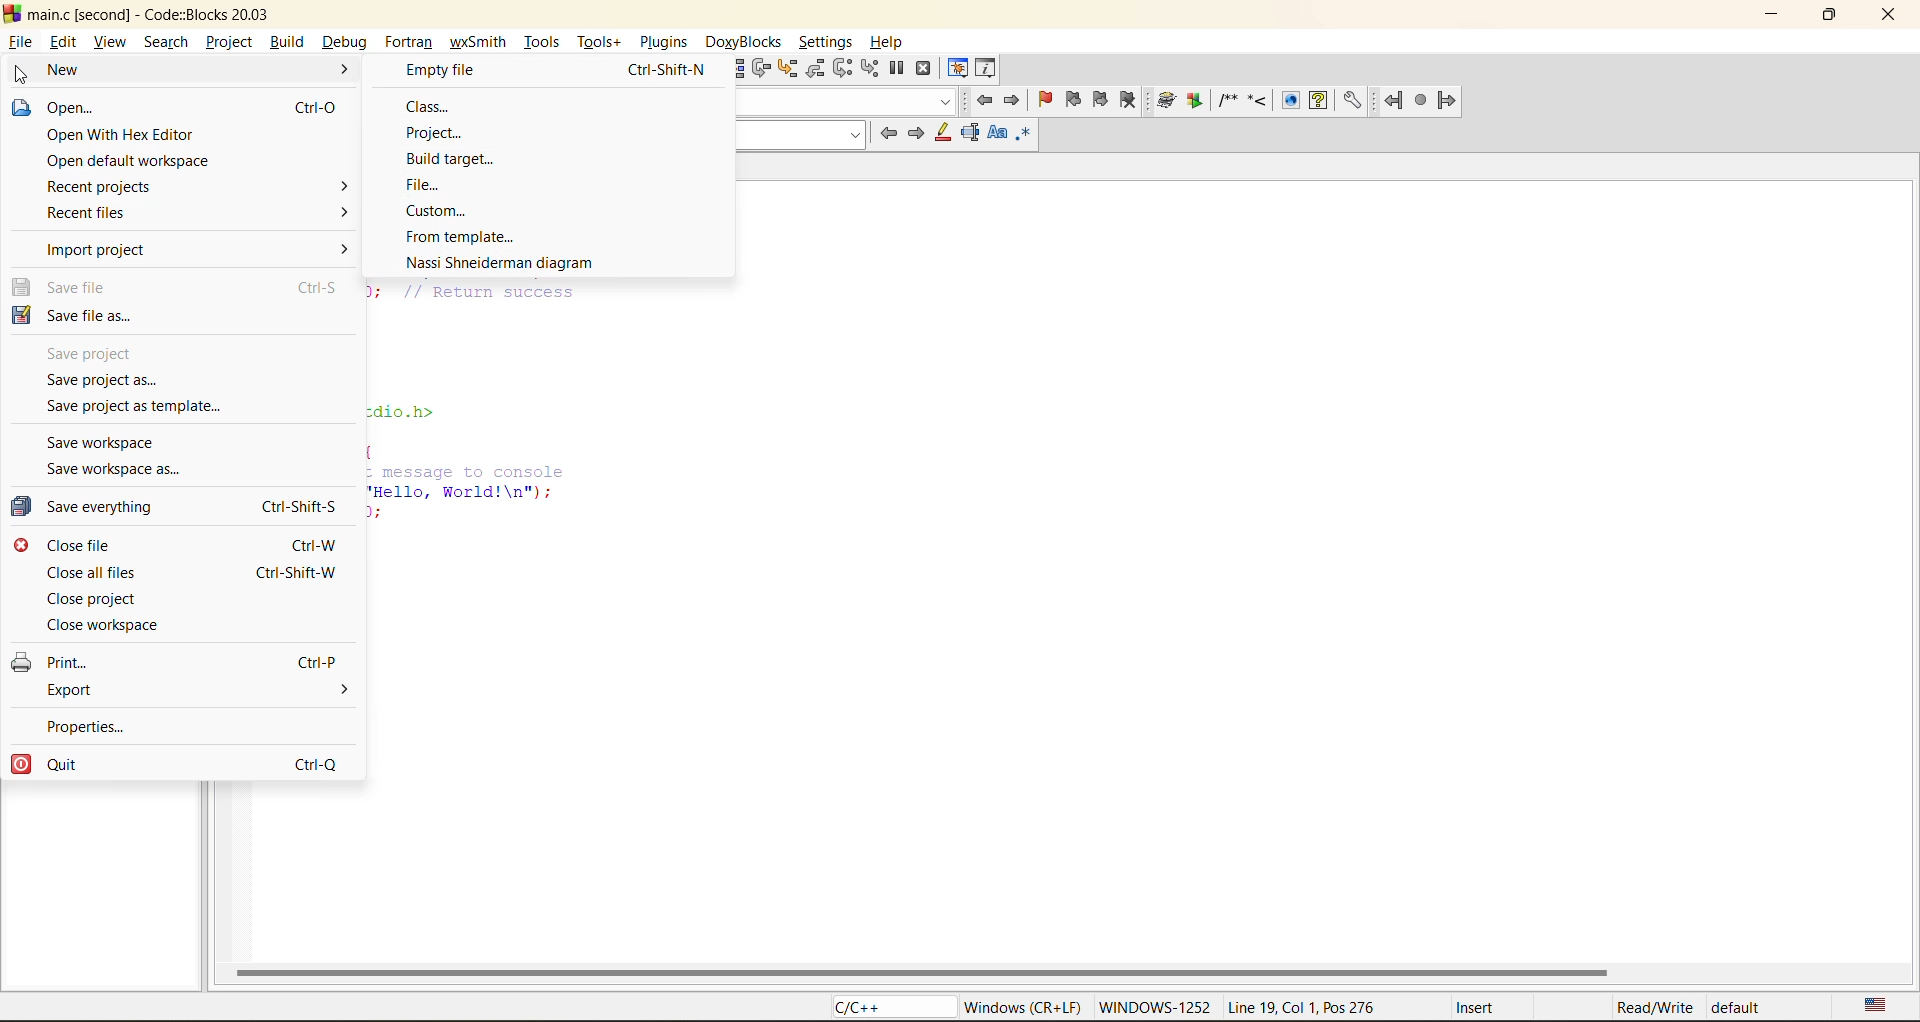 This screenshot has height=1022, width=1920. Describe the element at coordinates (71, 108) in the screenshot. I see `open` at that location.